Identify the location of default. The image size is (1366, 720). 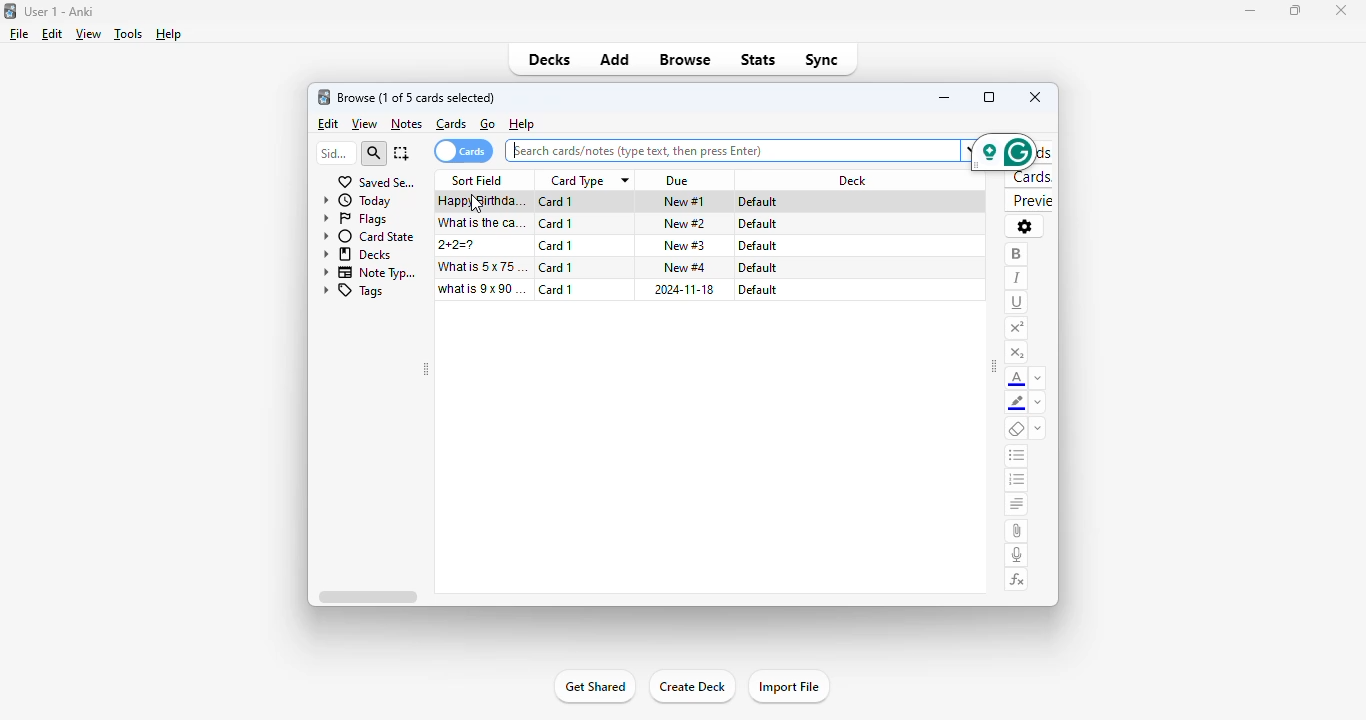
(760, 202).